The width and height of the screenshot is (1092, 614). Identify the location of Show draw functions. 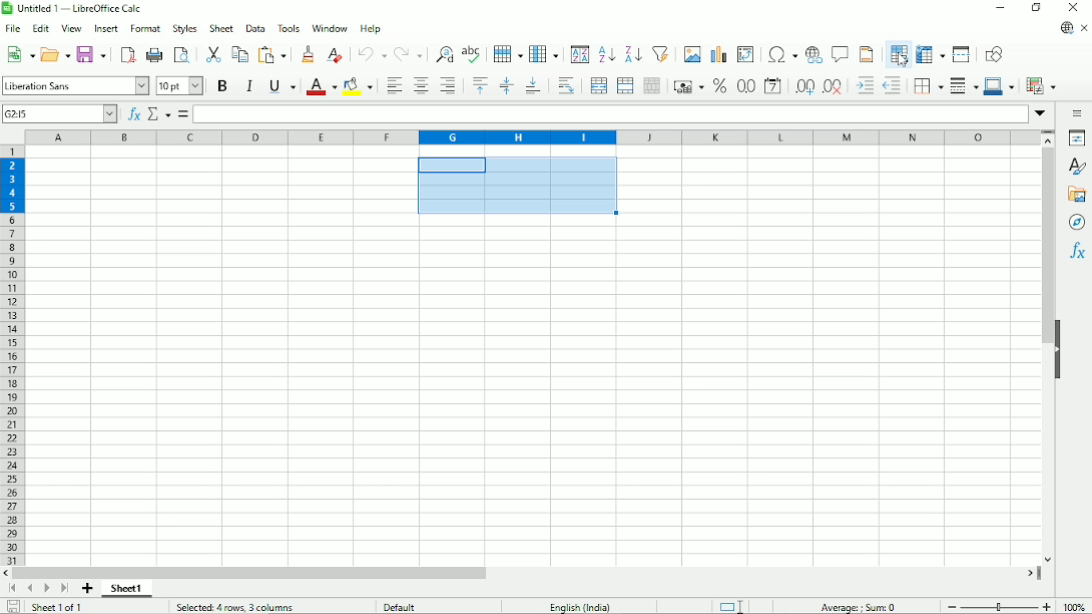
(994, 53).